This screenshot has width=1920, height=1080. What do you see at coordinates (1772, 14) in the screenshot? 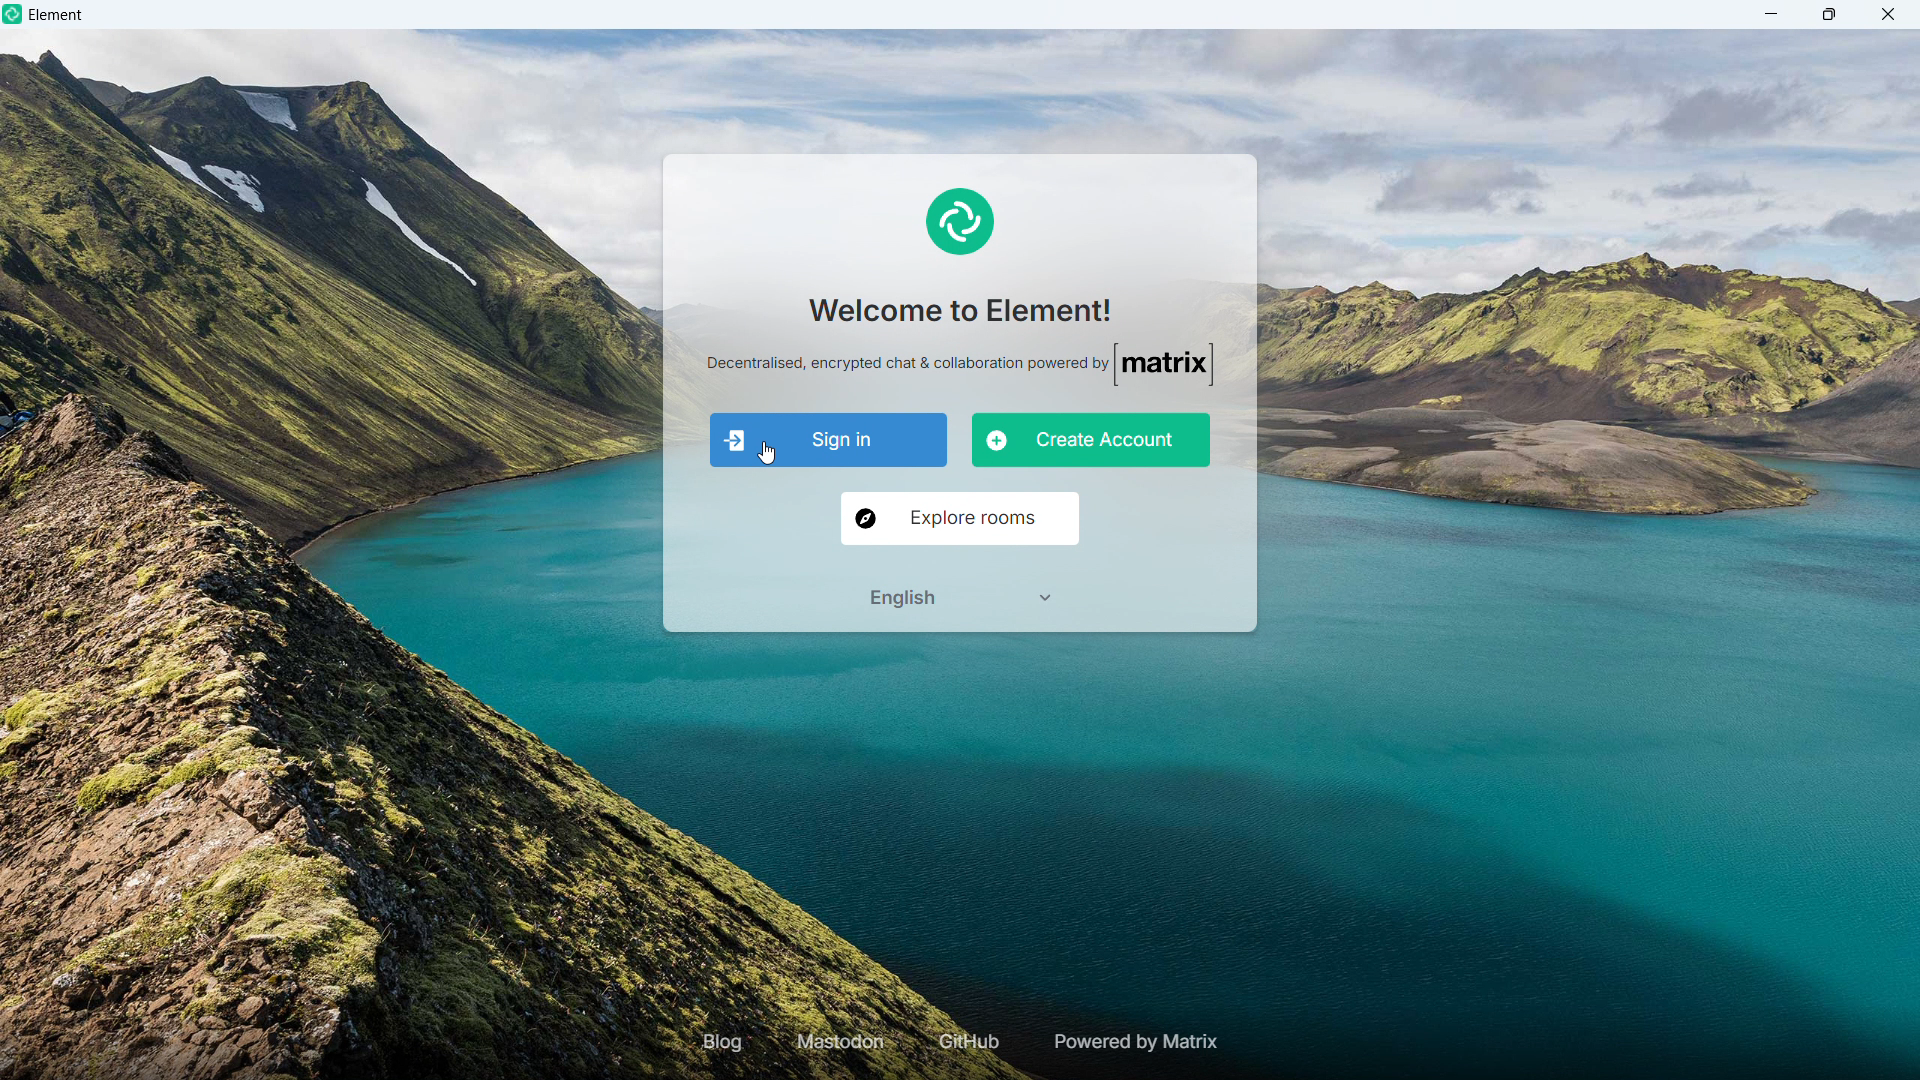
I see `minimize` at bounding box center [1772, 14].